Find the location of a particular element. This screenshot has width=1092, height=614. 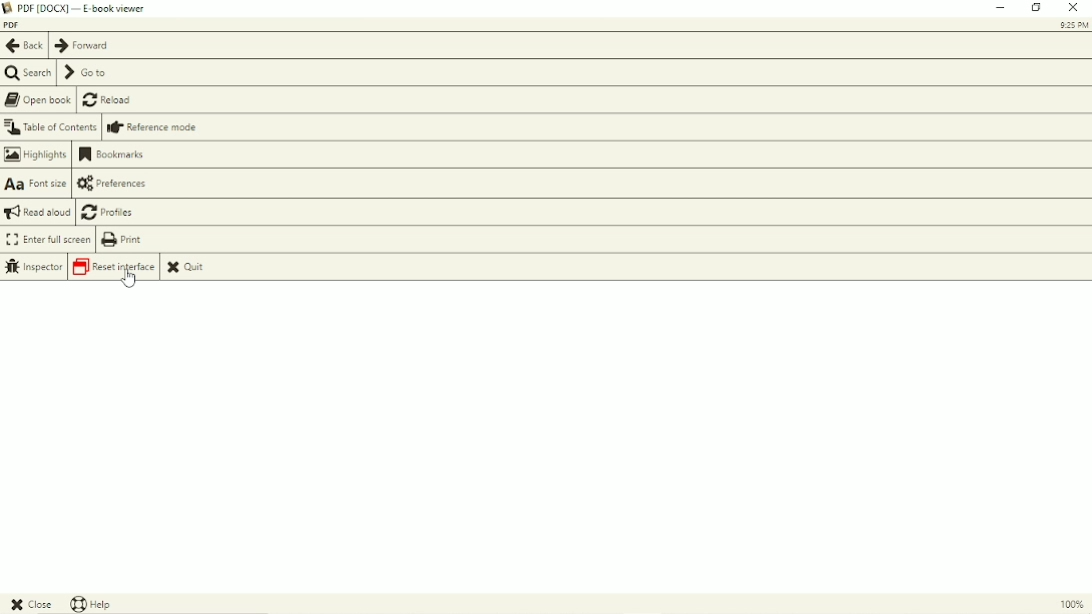

Title is located at coordinates (87, 7).